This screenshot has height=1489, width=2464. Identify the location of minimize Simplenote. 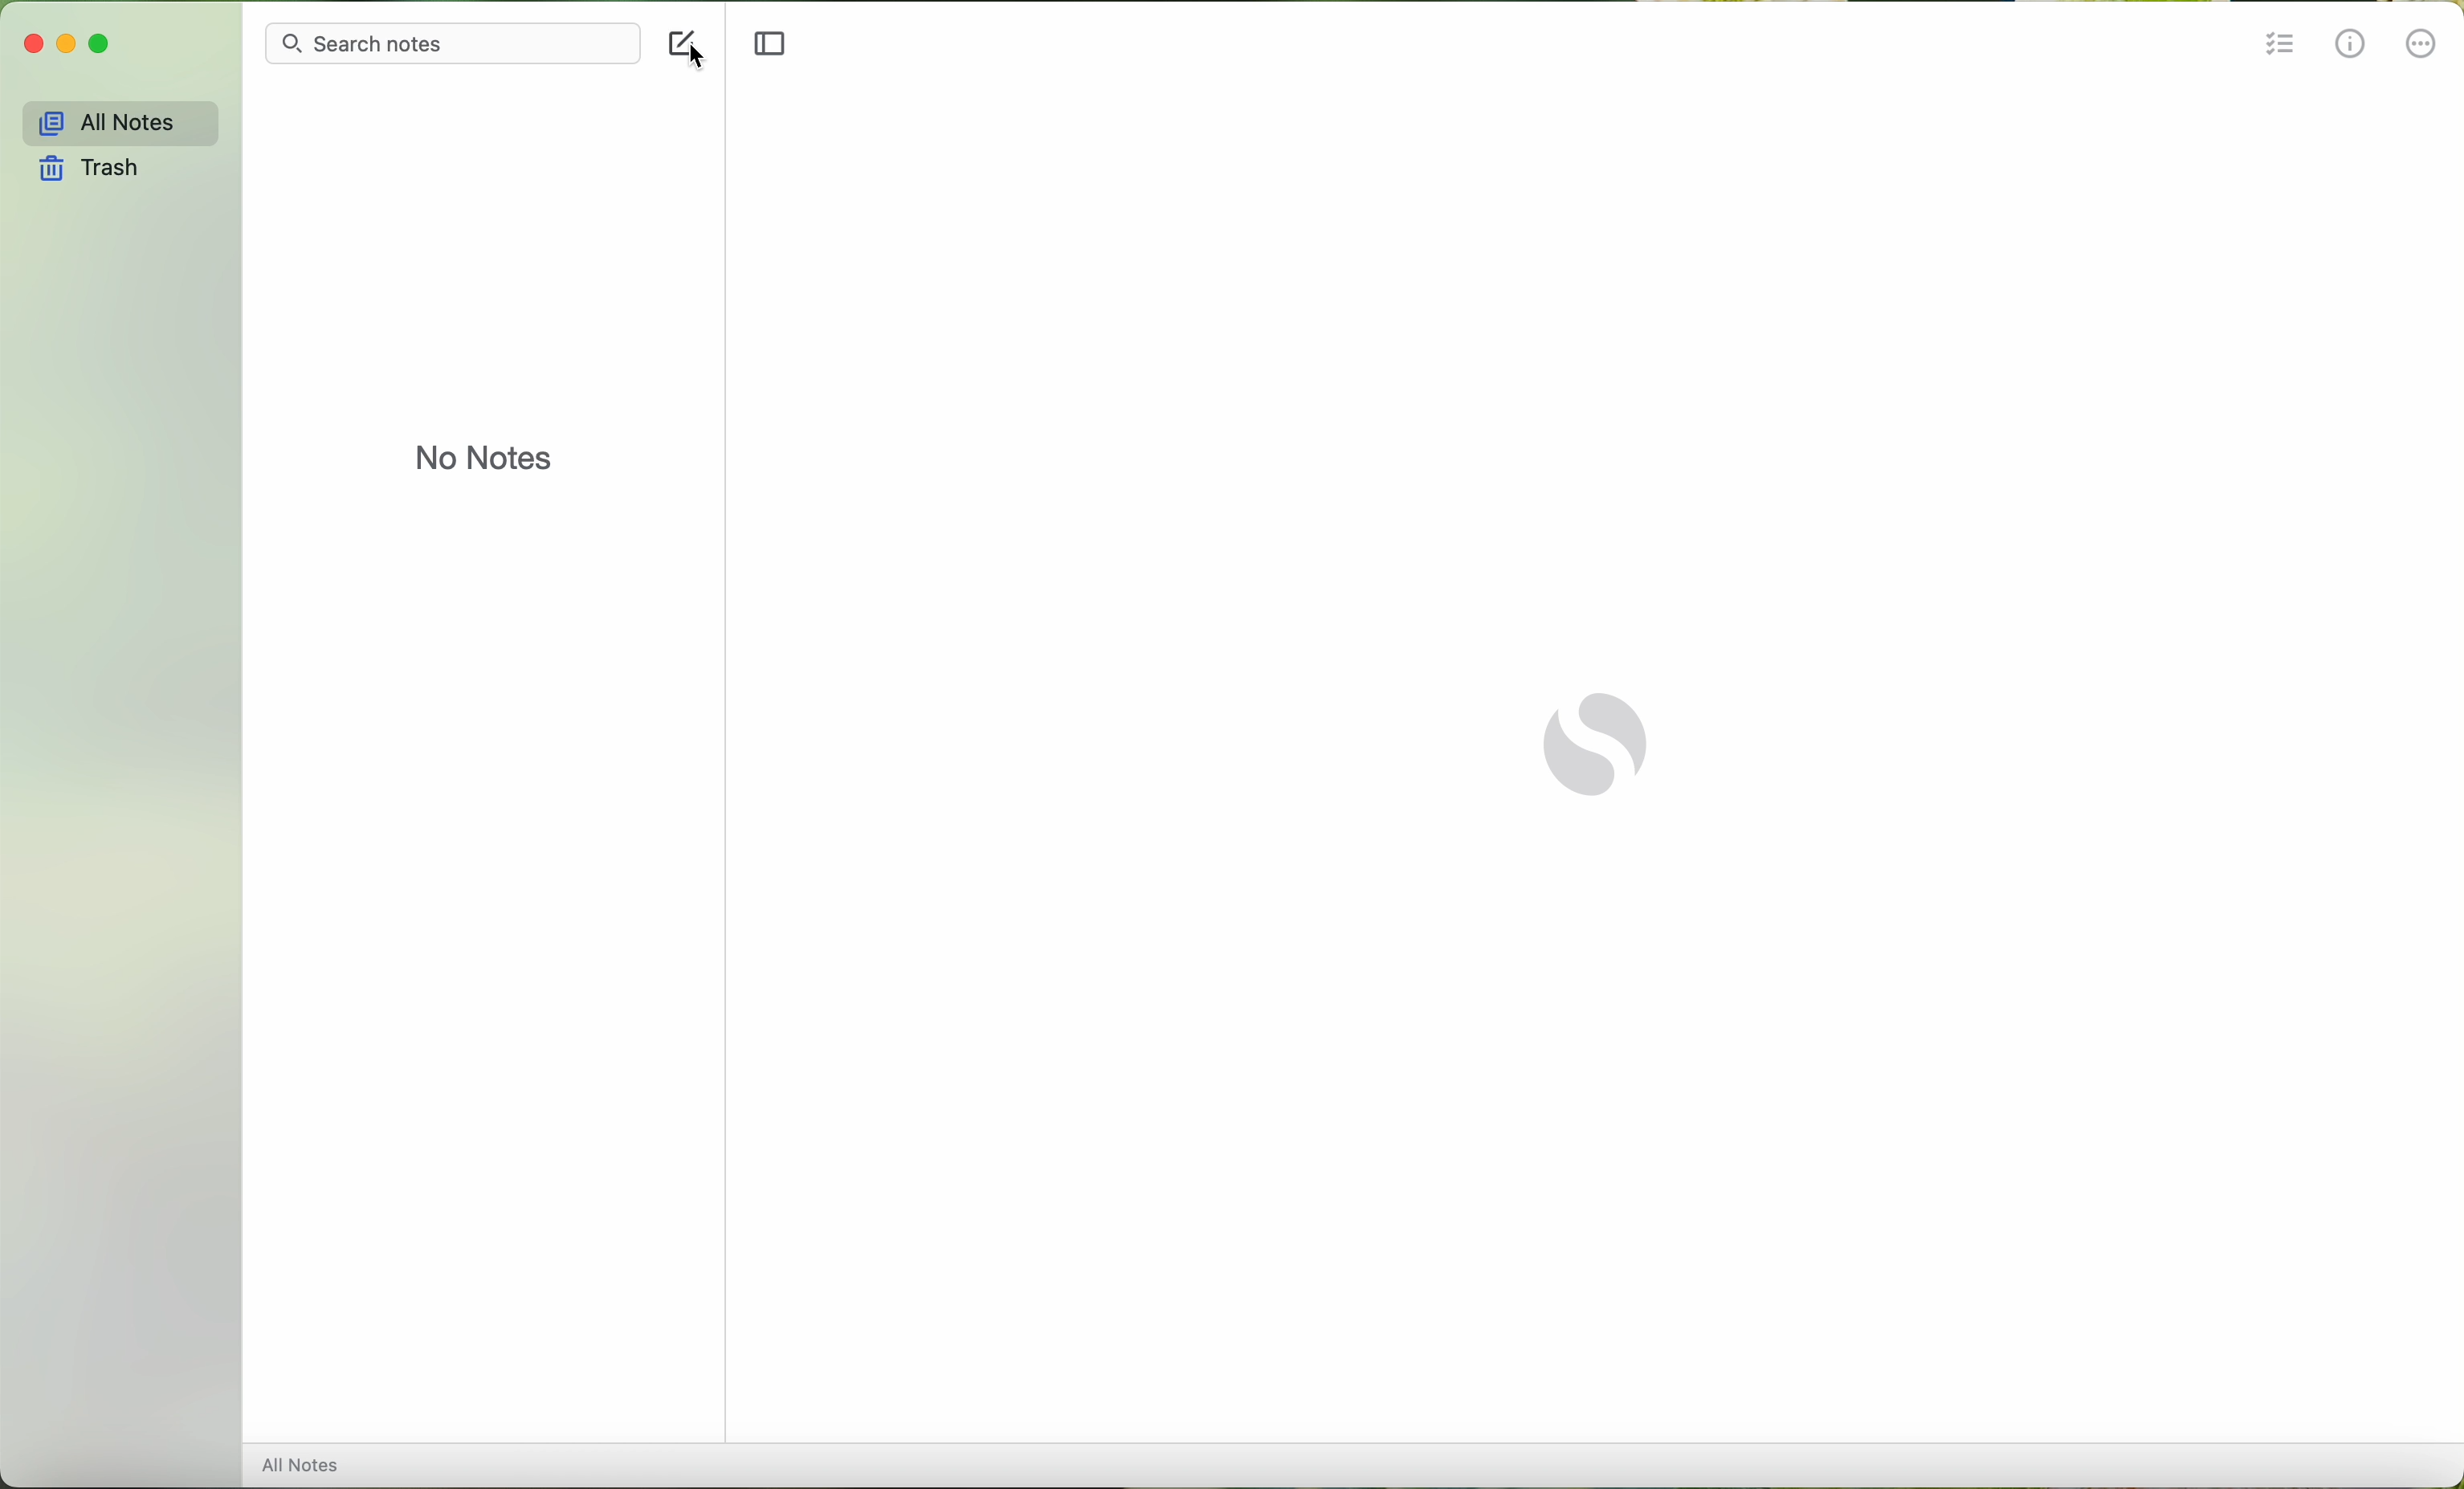
(66, 46).